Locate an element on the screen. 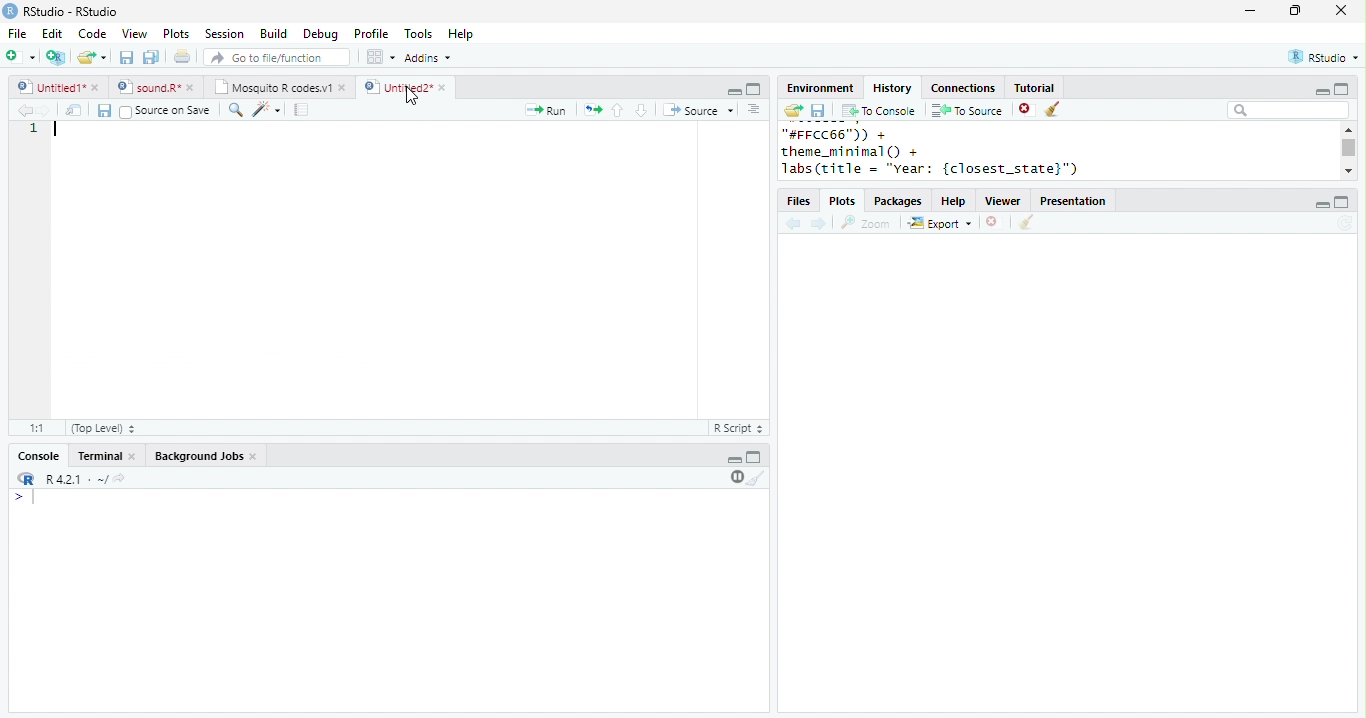  Environment is located at coordinates (819, 88).